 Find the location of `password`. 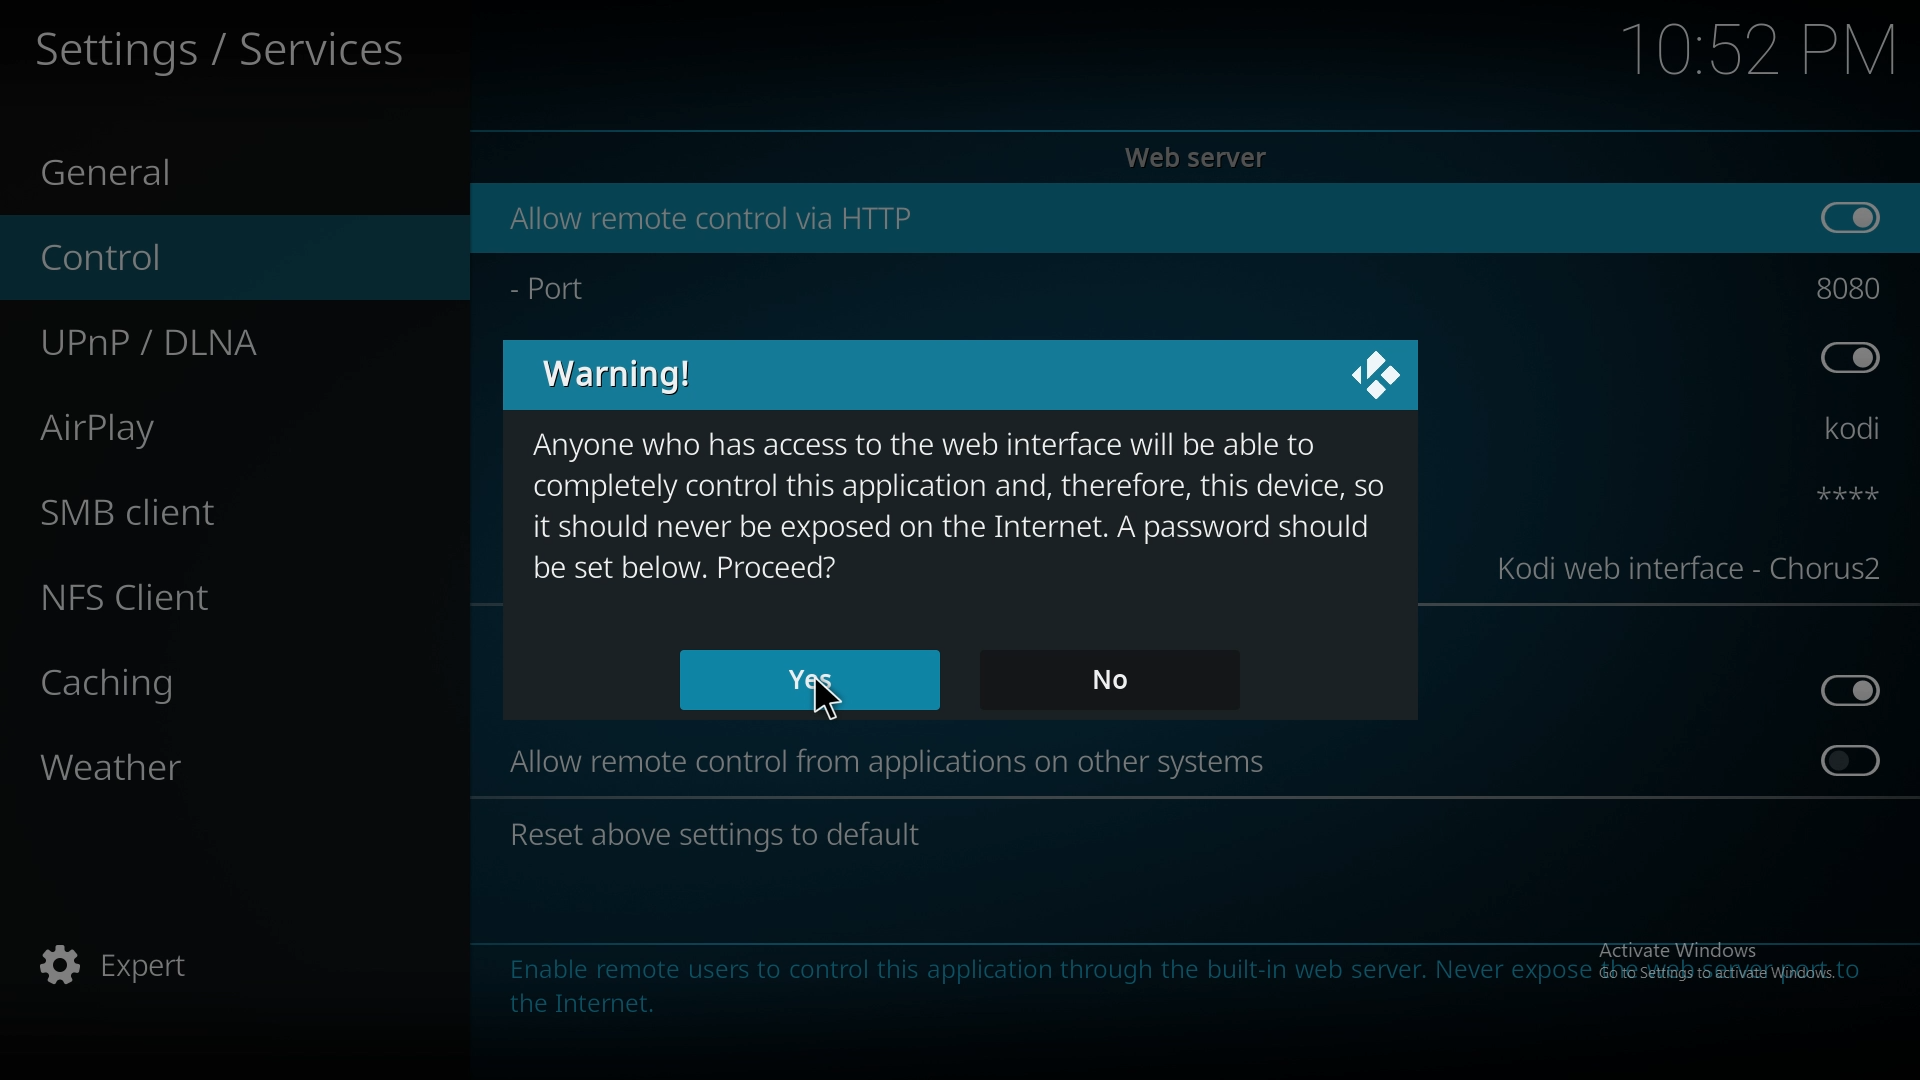

password is located at coordinates (1831, 493).